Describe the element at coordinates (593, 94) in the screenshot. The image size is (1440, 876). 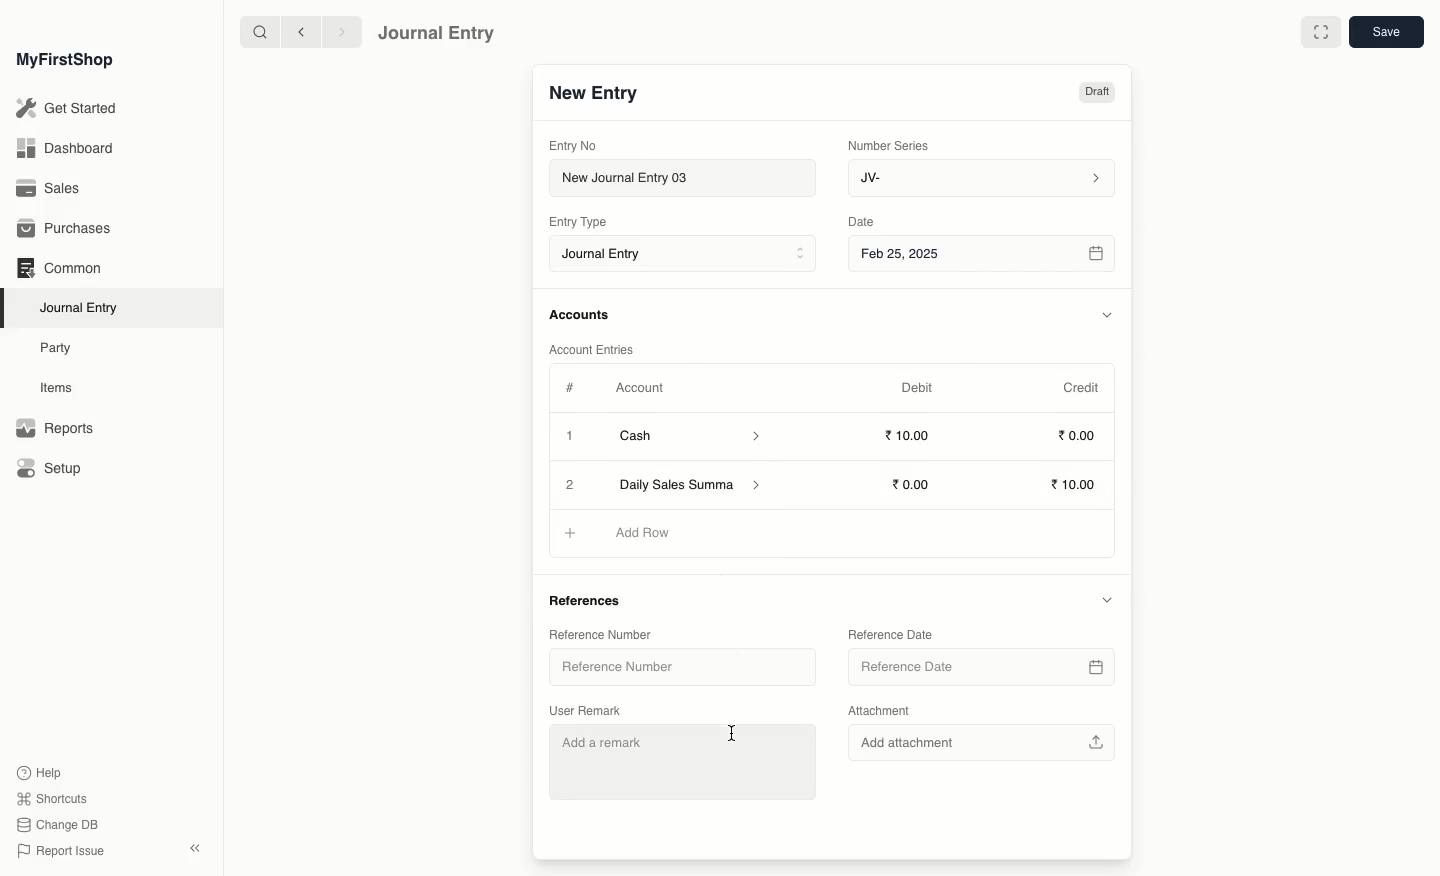
I see `New Entry` at that location.